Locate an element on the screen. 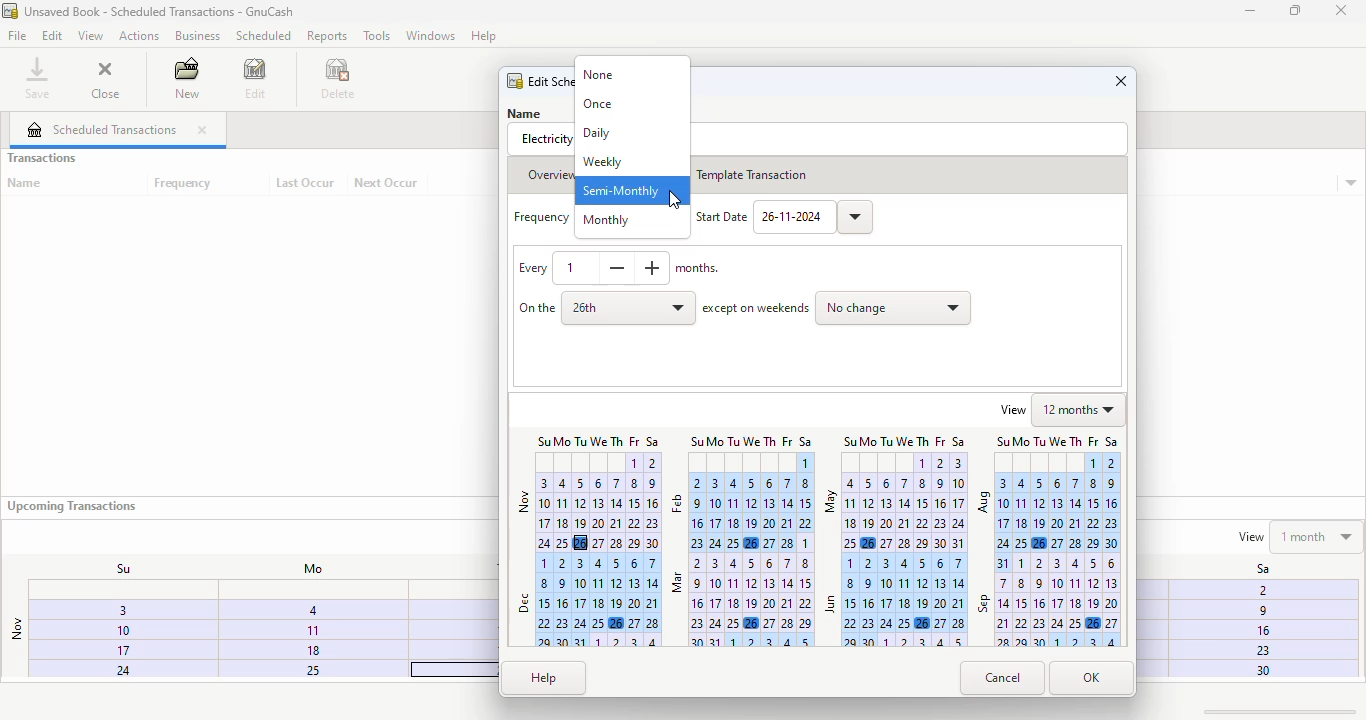 The height and width of the screenshot is (720, 1366). semi-monthly is located at coordinates (620, 192).